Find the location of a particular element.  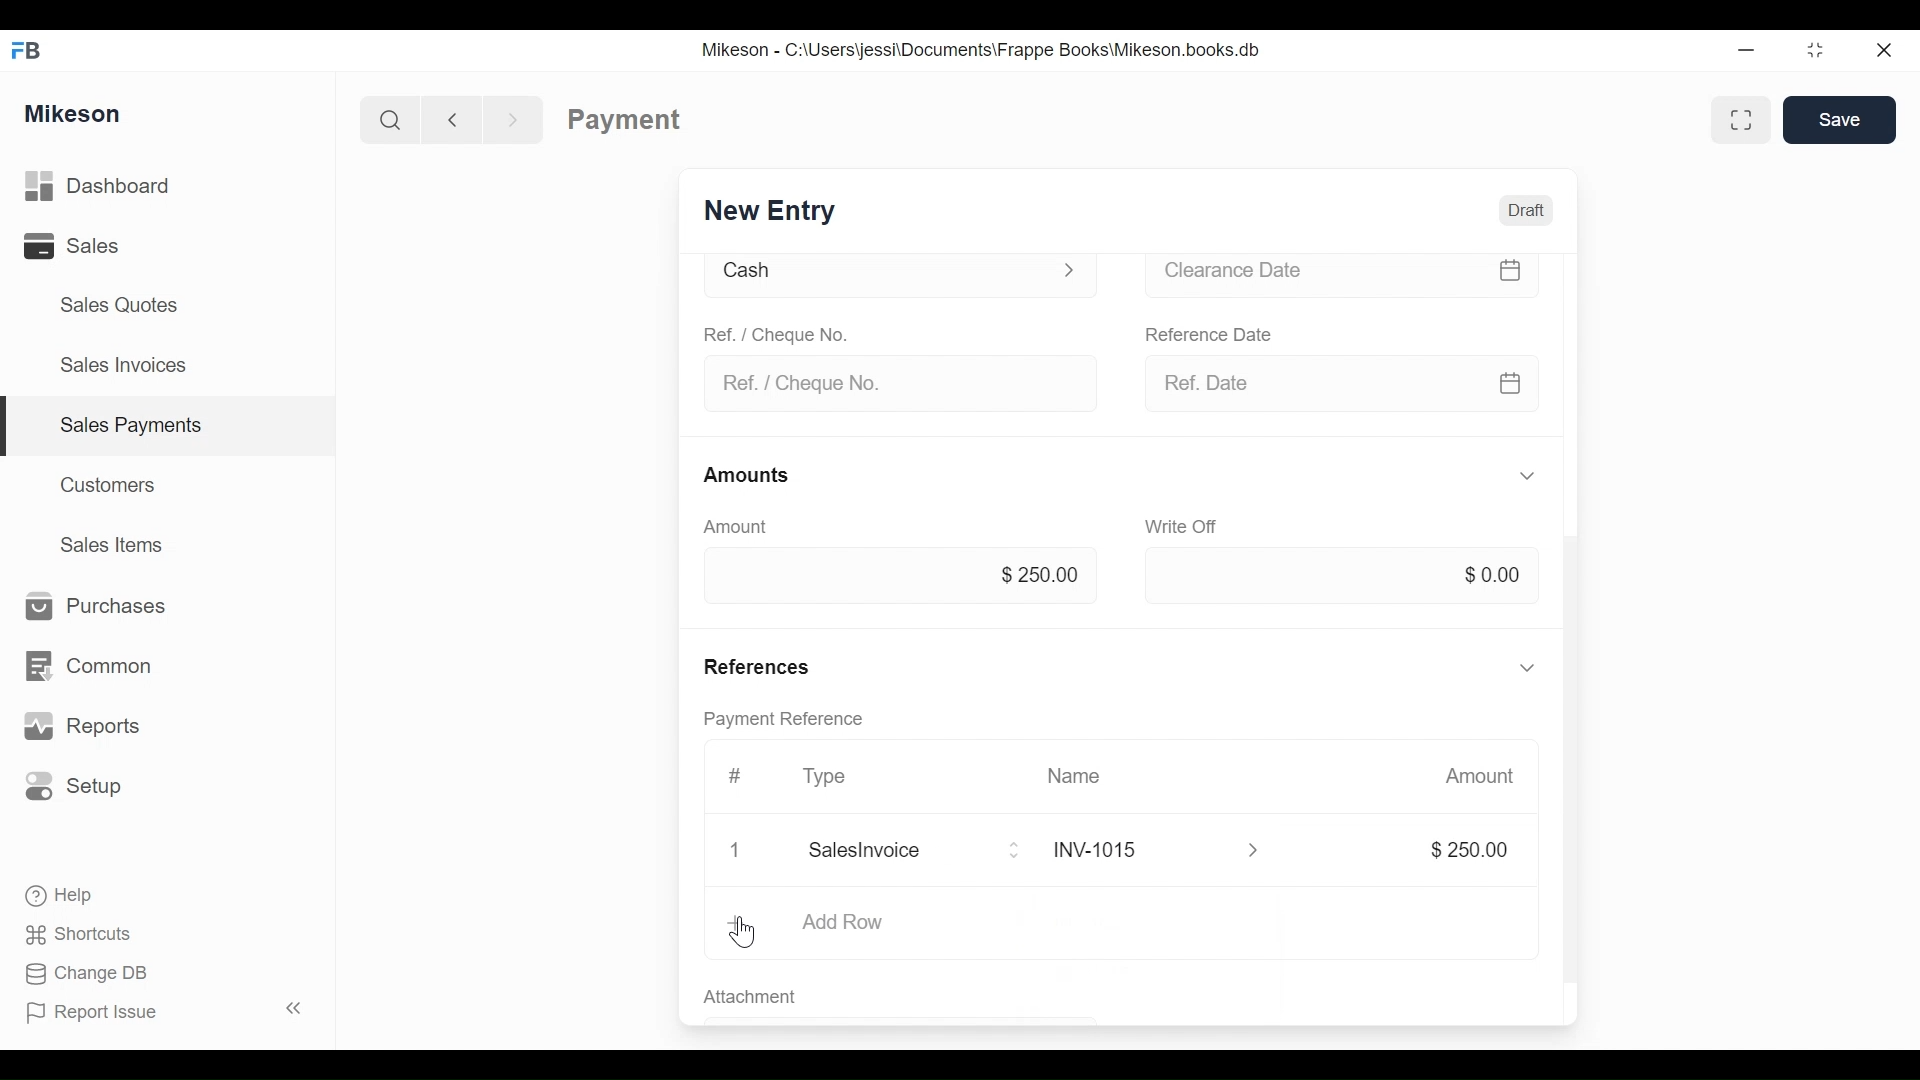

Hide is located at coordinates (1527, 475).